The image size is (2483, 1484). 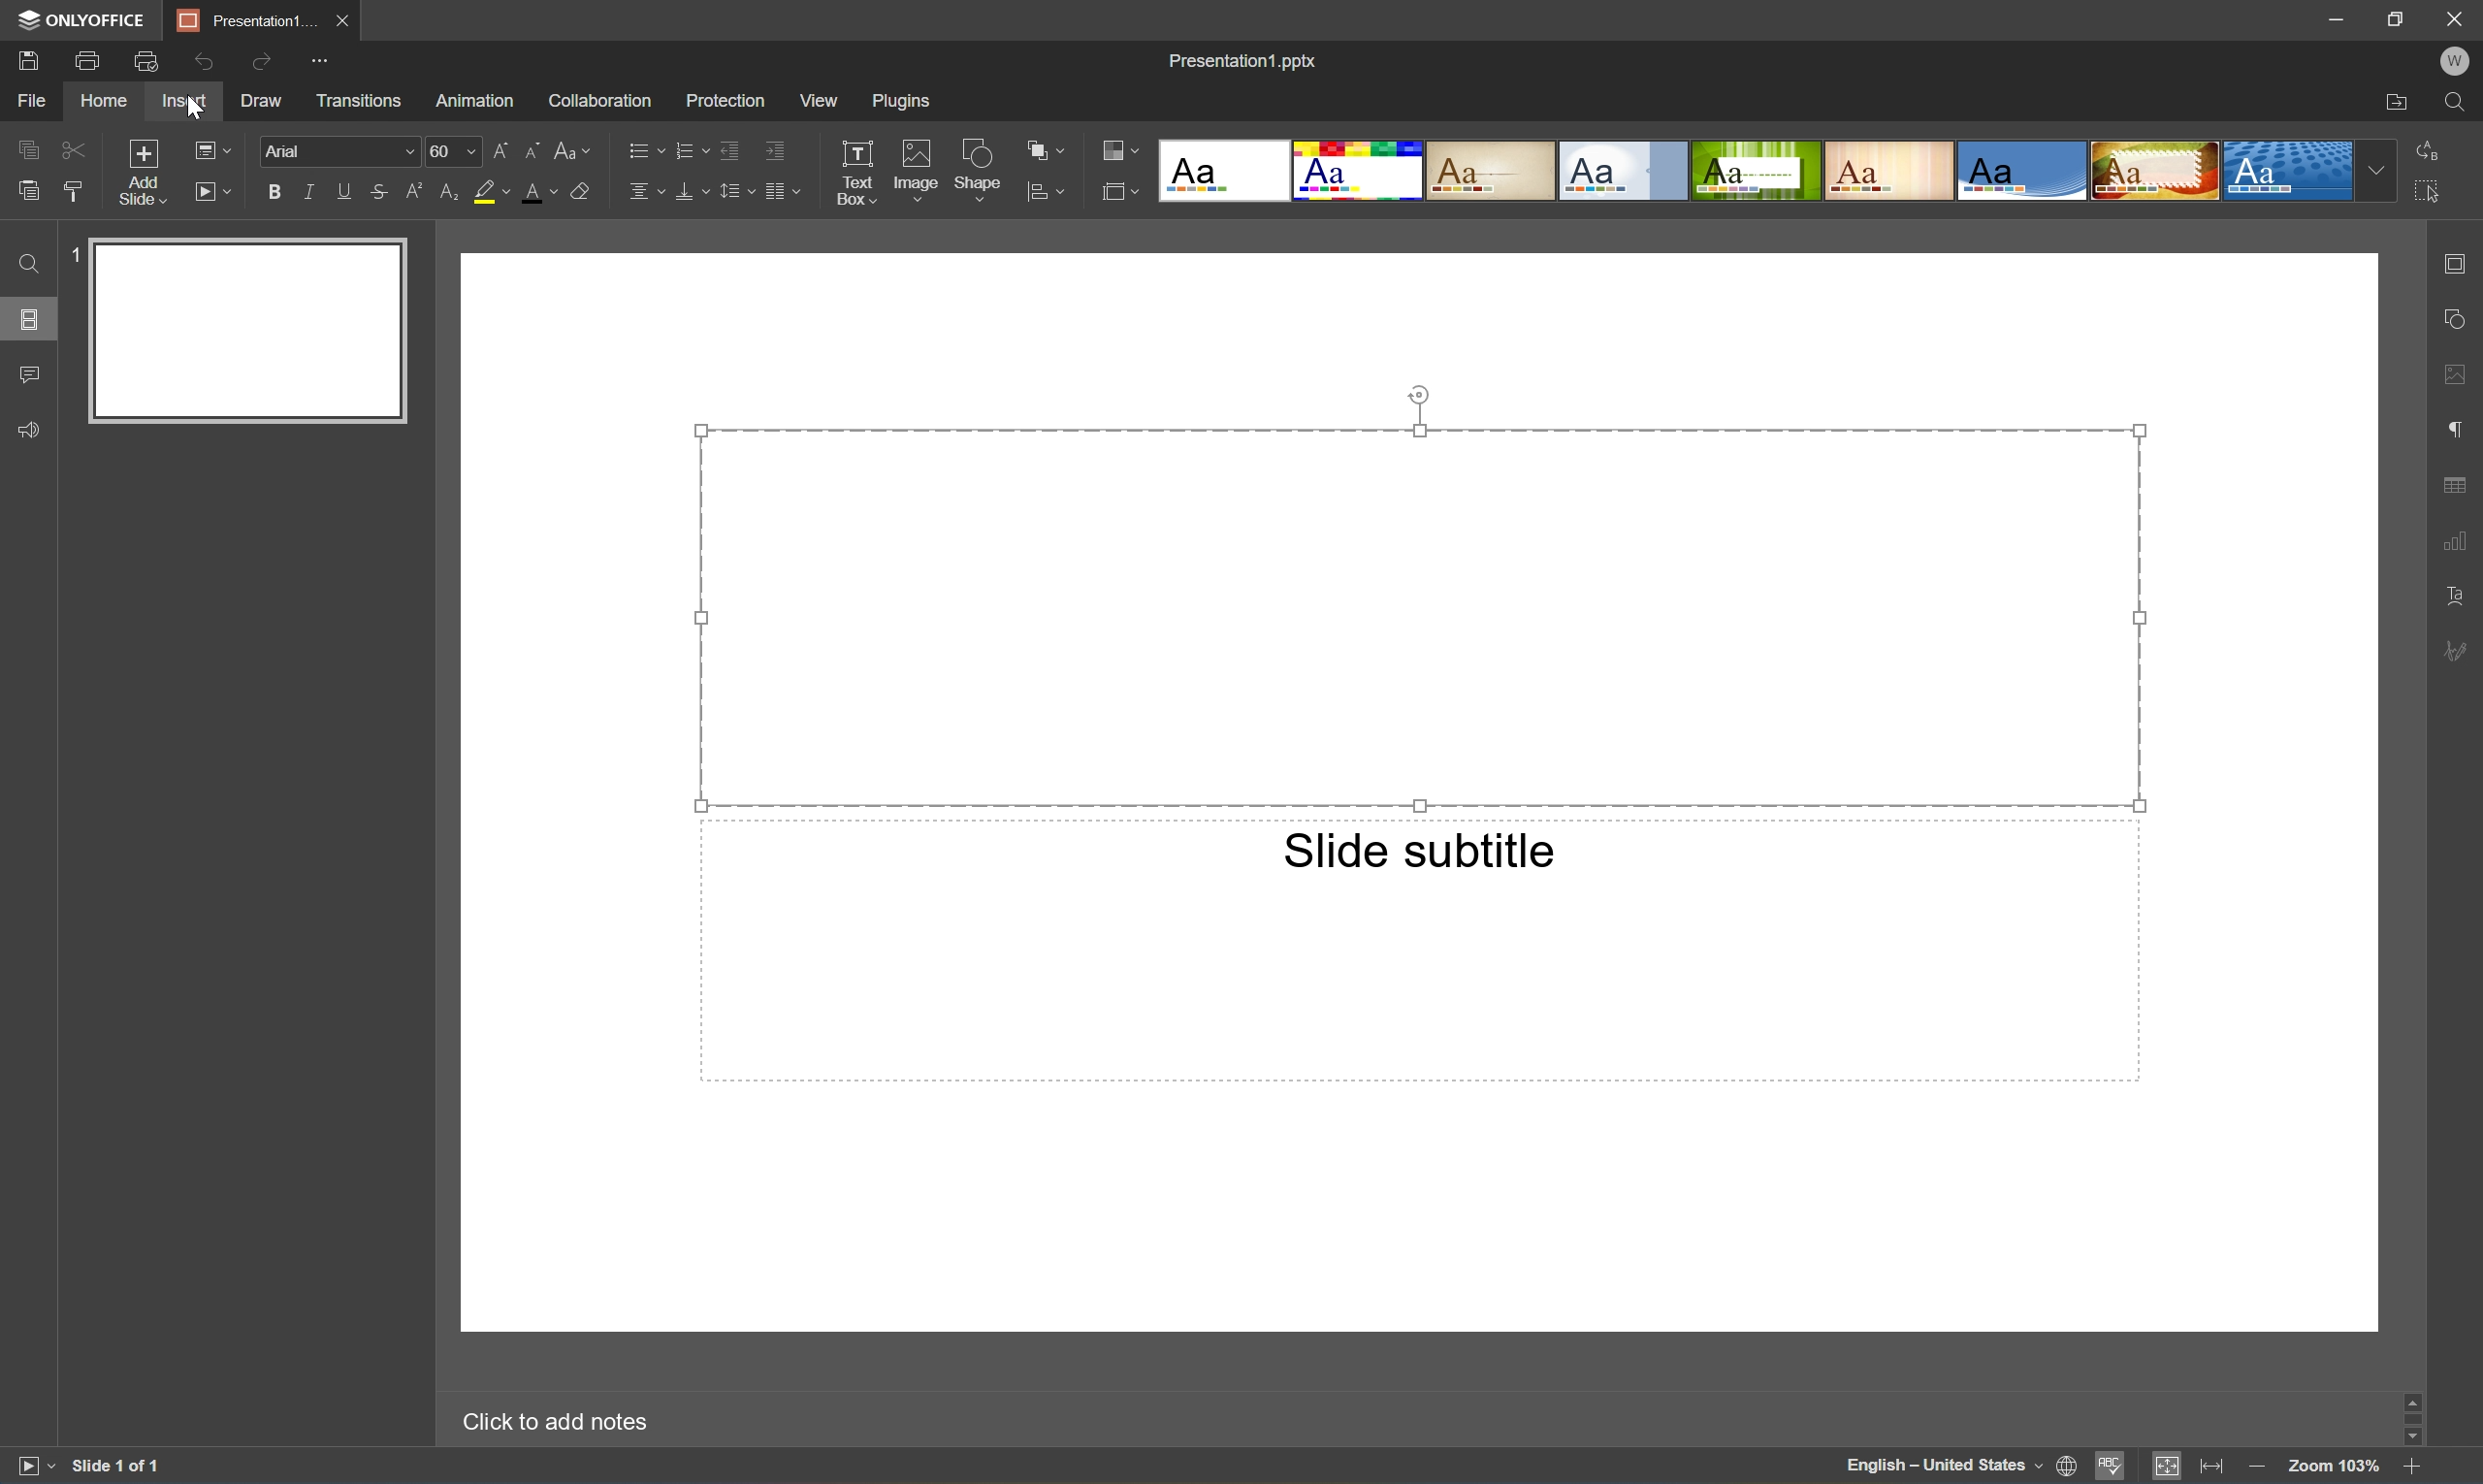 What do you see at coordinates (104, 99) in the screenshot?
I see `Home` at bounding box center [104, 99].